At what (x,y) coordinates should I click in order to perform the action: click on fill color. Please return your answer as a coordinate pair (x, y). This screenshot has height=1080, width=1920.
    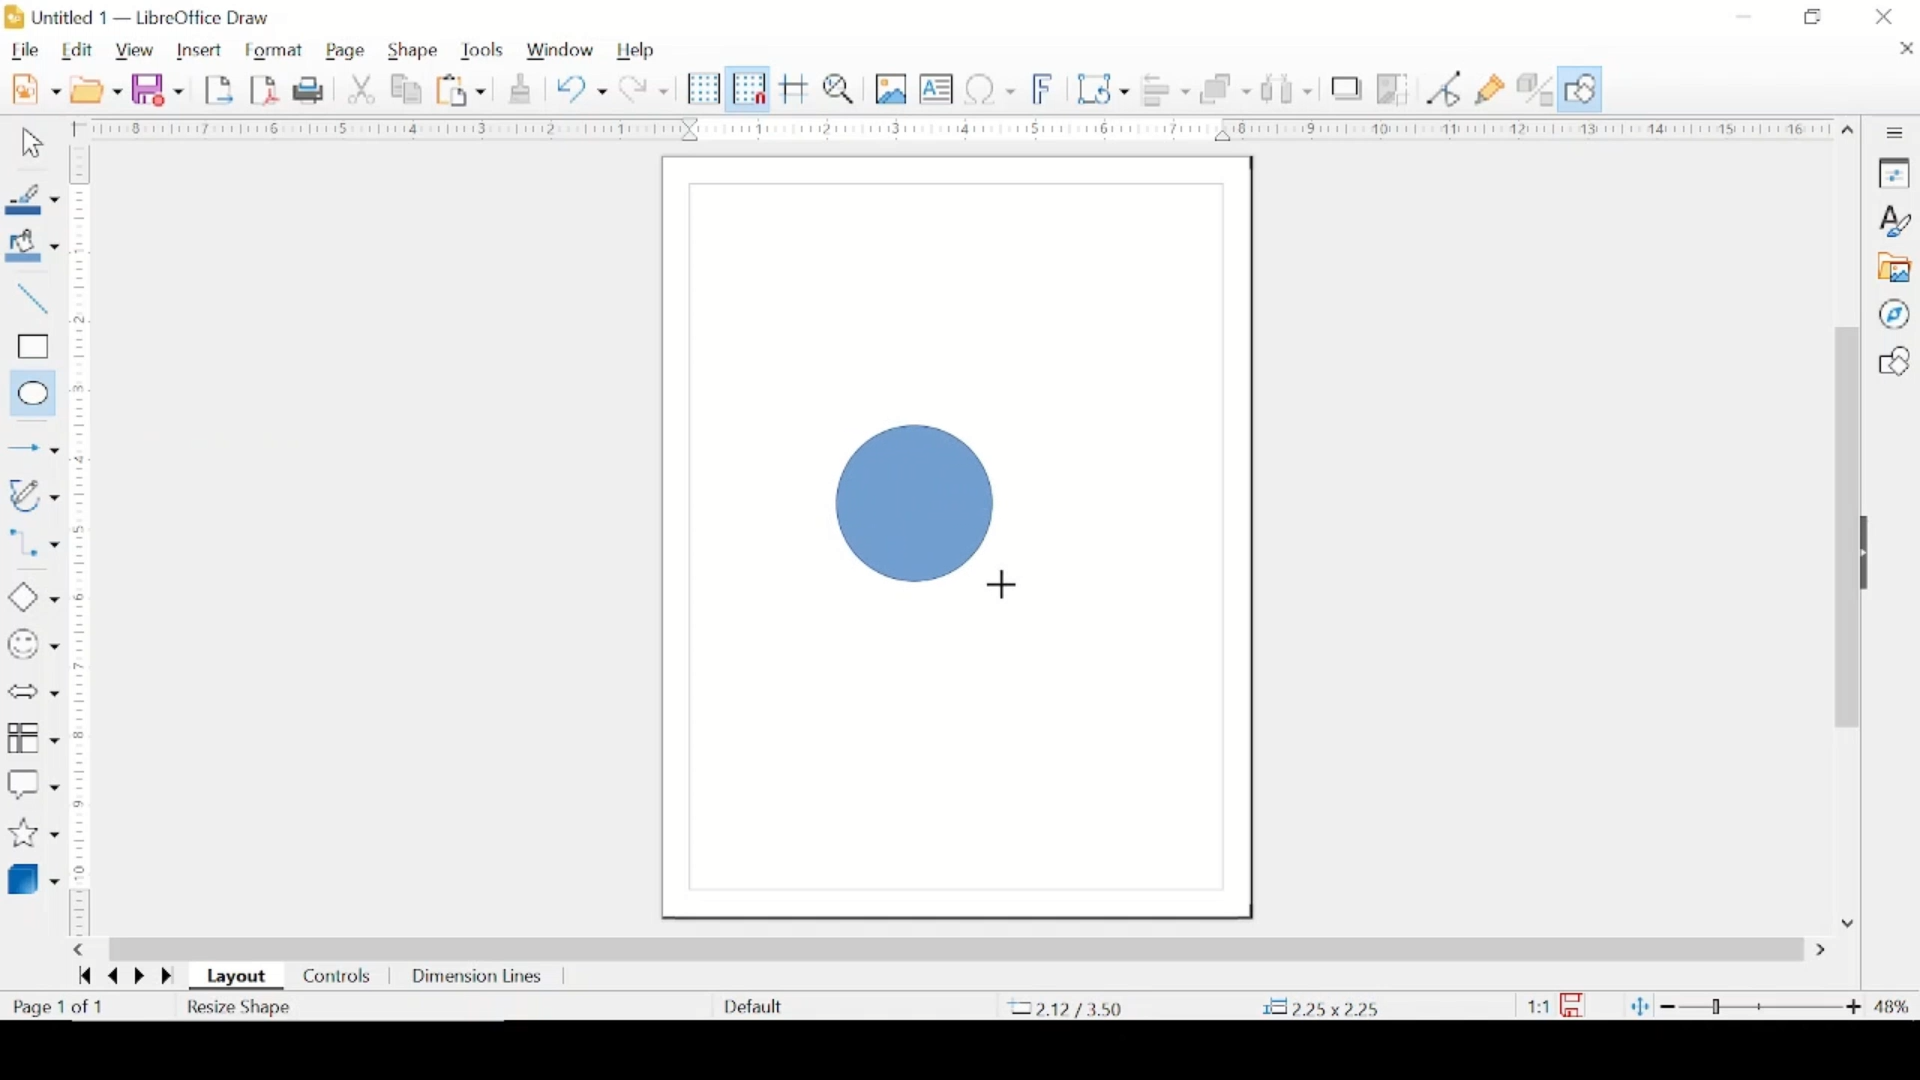
    Looking at the image, I should click on (35, 246).